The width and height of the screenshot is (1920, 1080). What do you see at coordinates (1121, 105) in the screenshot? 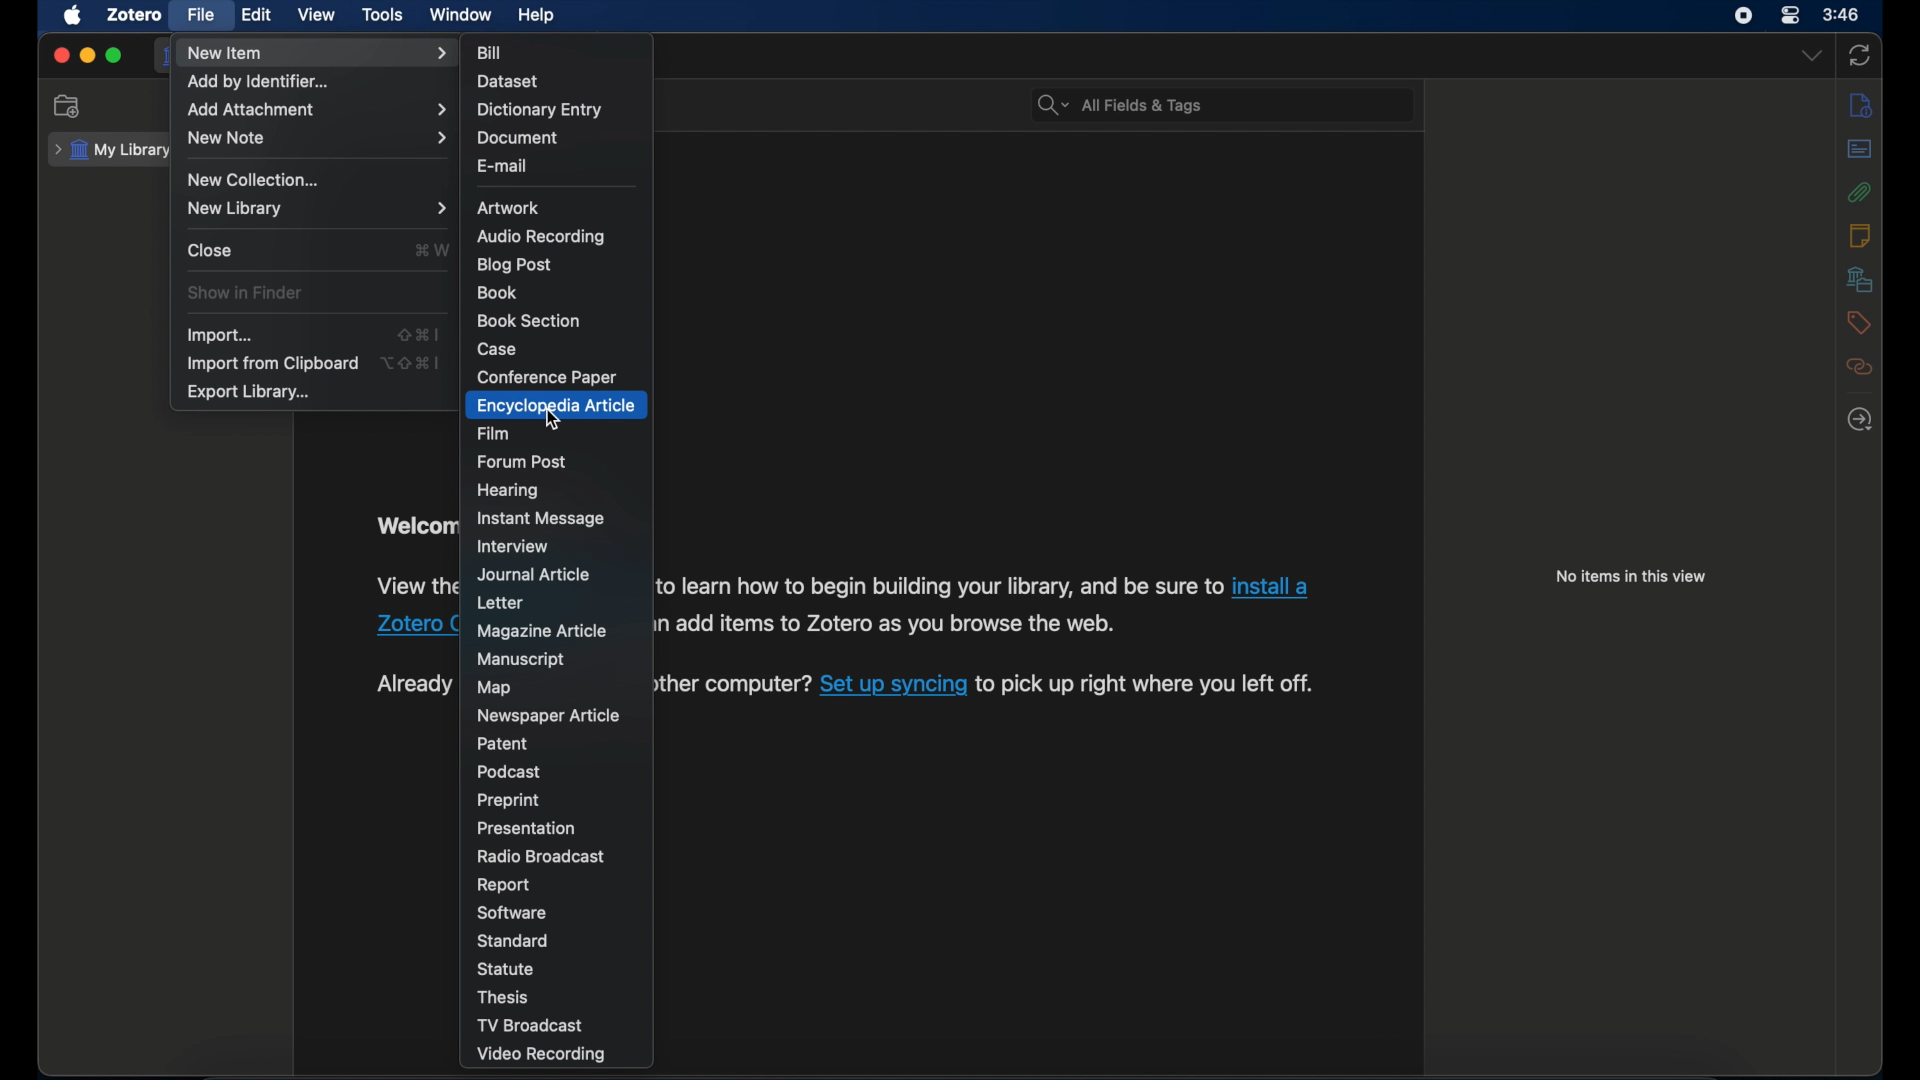
I see `search bar` at bounding box center [1121, 105].